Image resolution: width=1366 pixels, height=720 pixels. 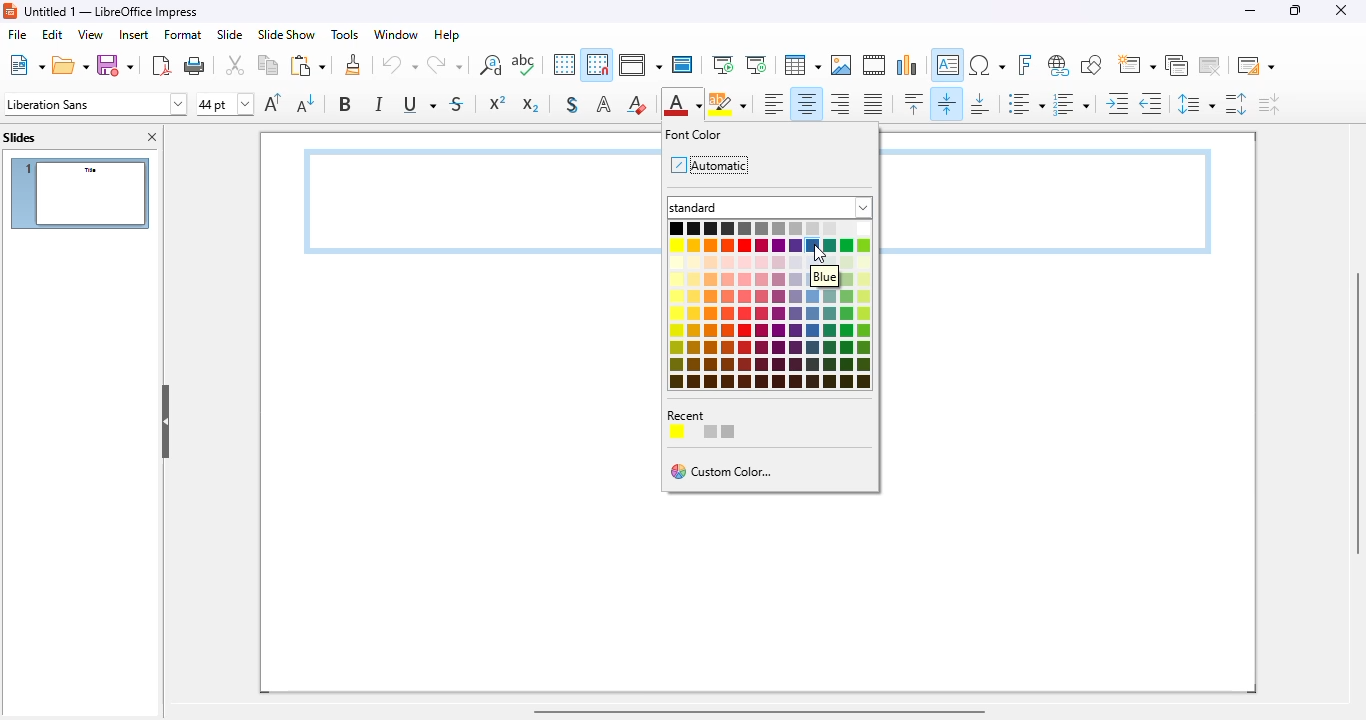 What do you see at coordinates (529, 104) in the screenshot?
I see `subscript` at bounding box center [529, 104].